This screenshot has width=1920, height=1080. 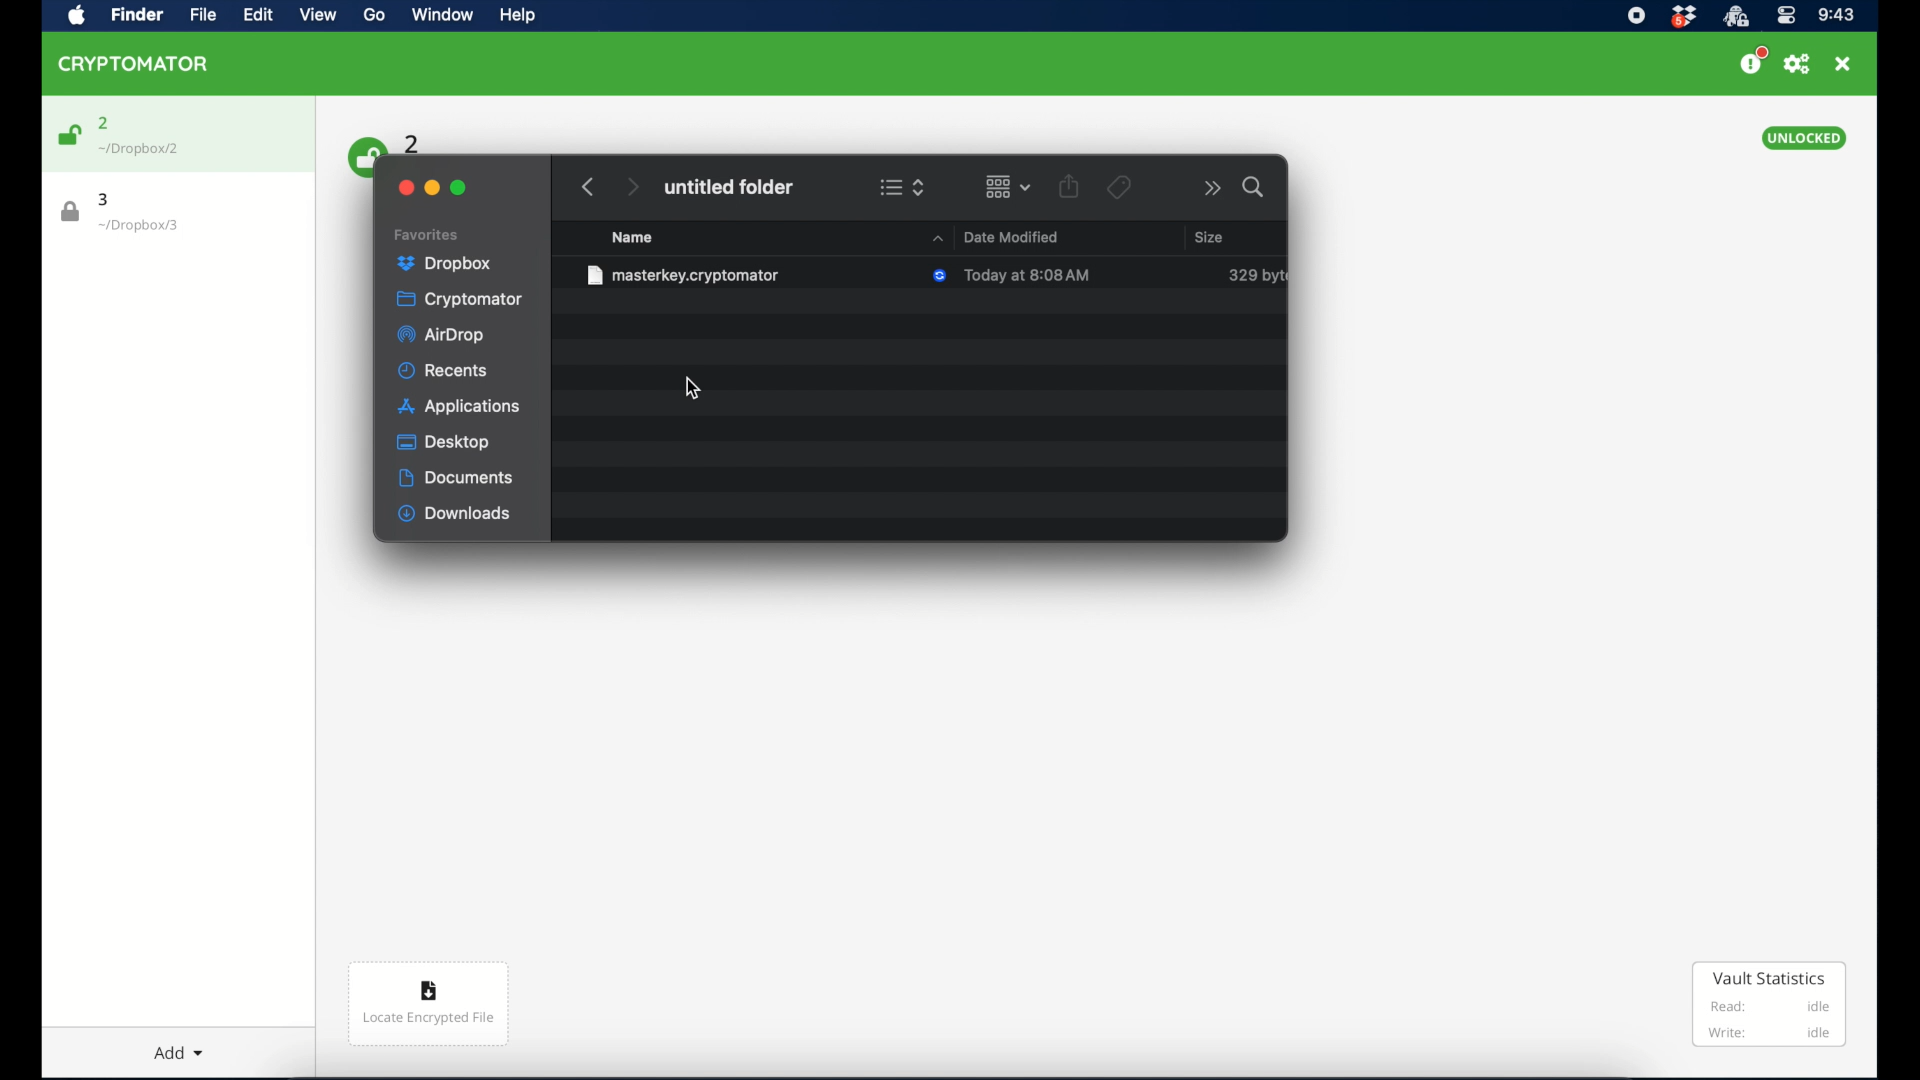 I want to click on size, so click(x=1256, y=275).